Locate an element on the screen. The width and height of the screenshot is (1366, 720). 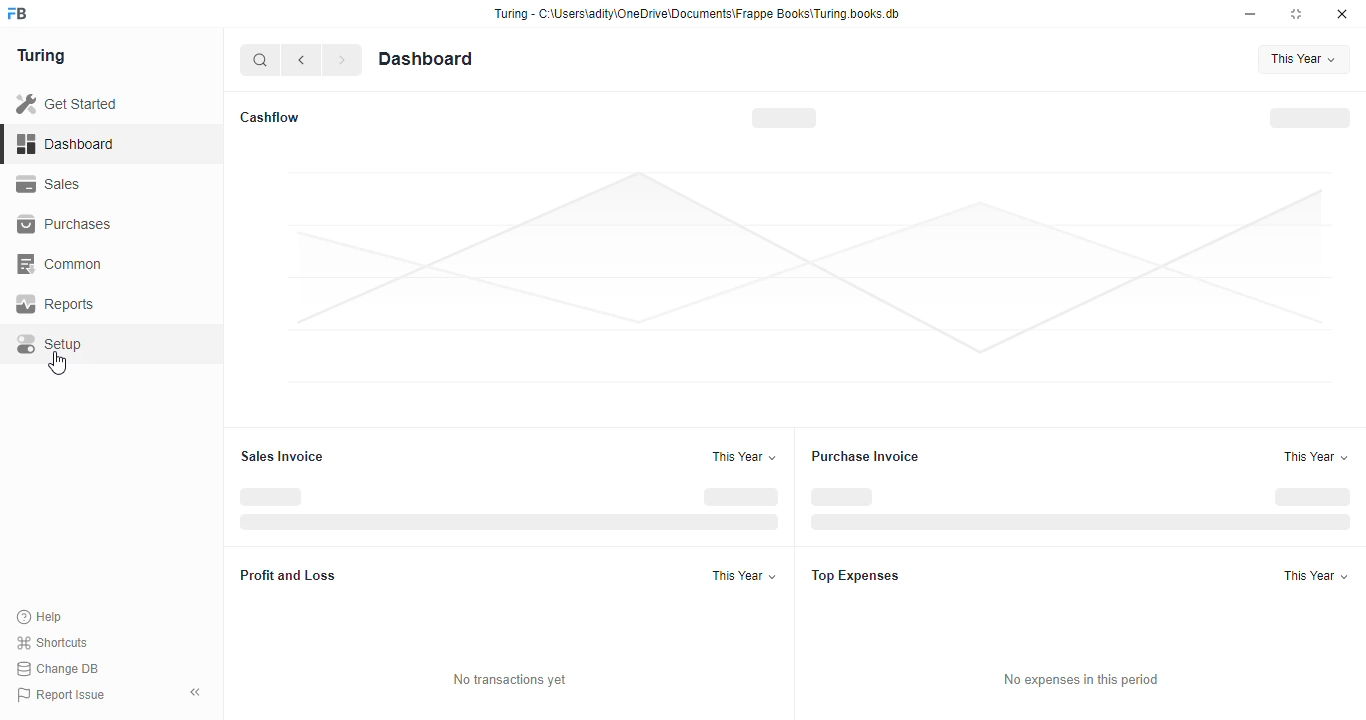
This Year is located at coordinates (1304, 58).